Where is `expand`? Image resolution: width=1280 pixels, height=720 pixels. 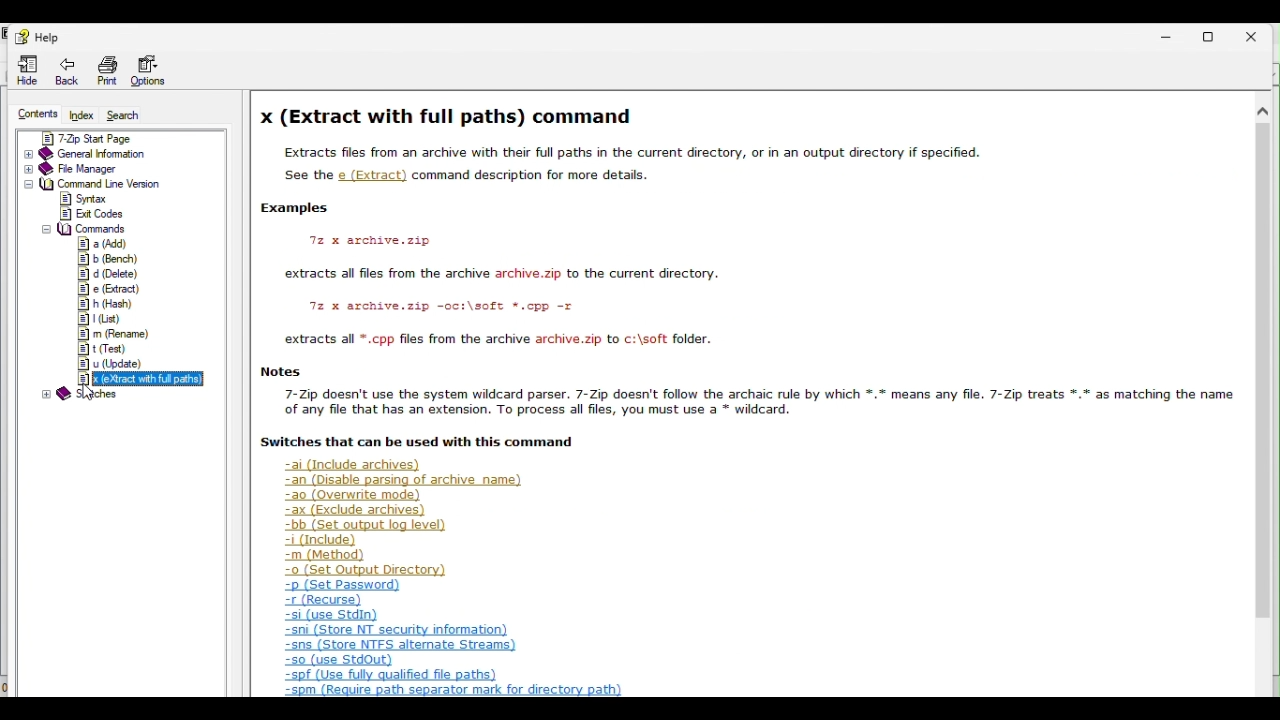 expand is located at coordinates (26, 155).